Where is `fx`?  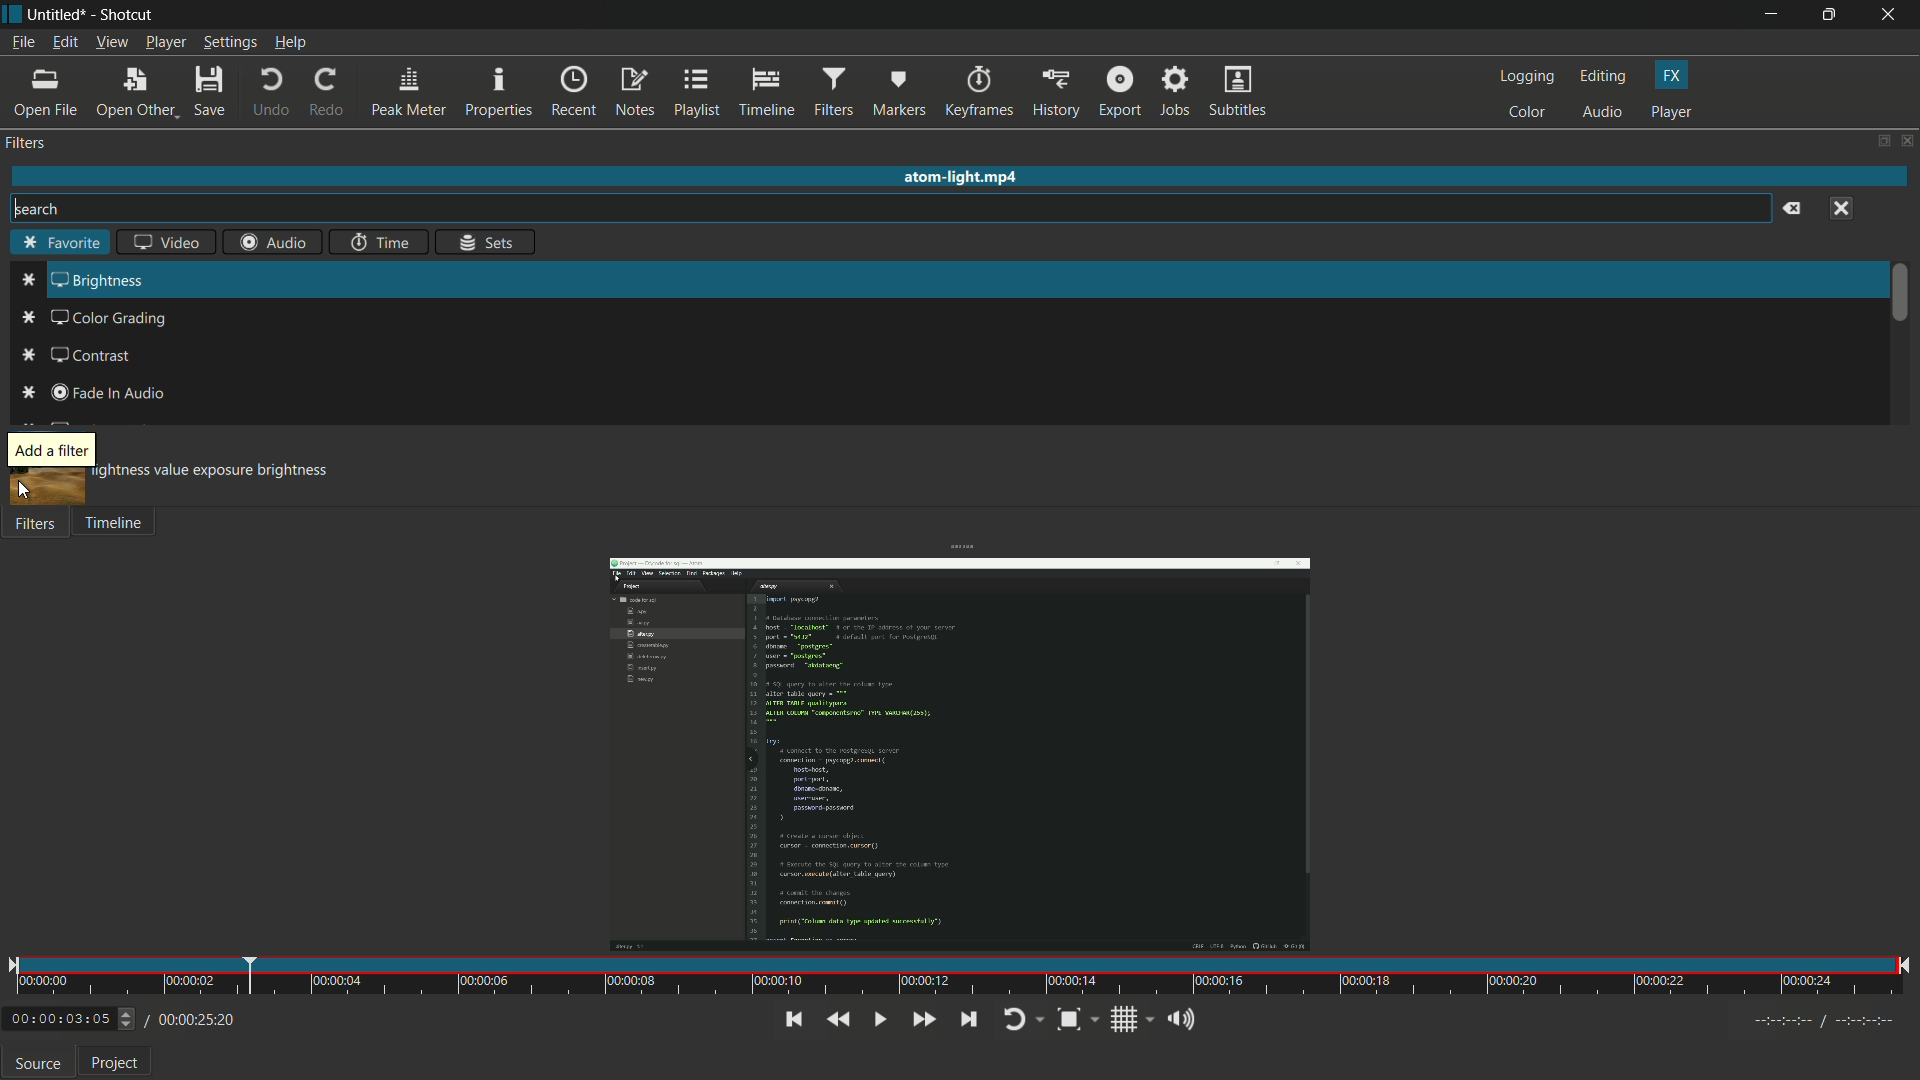 fx is located at coordinates (1671, 74).